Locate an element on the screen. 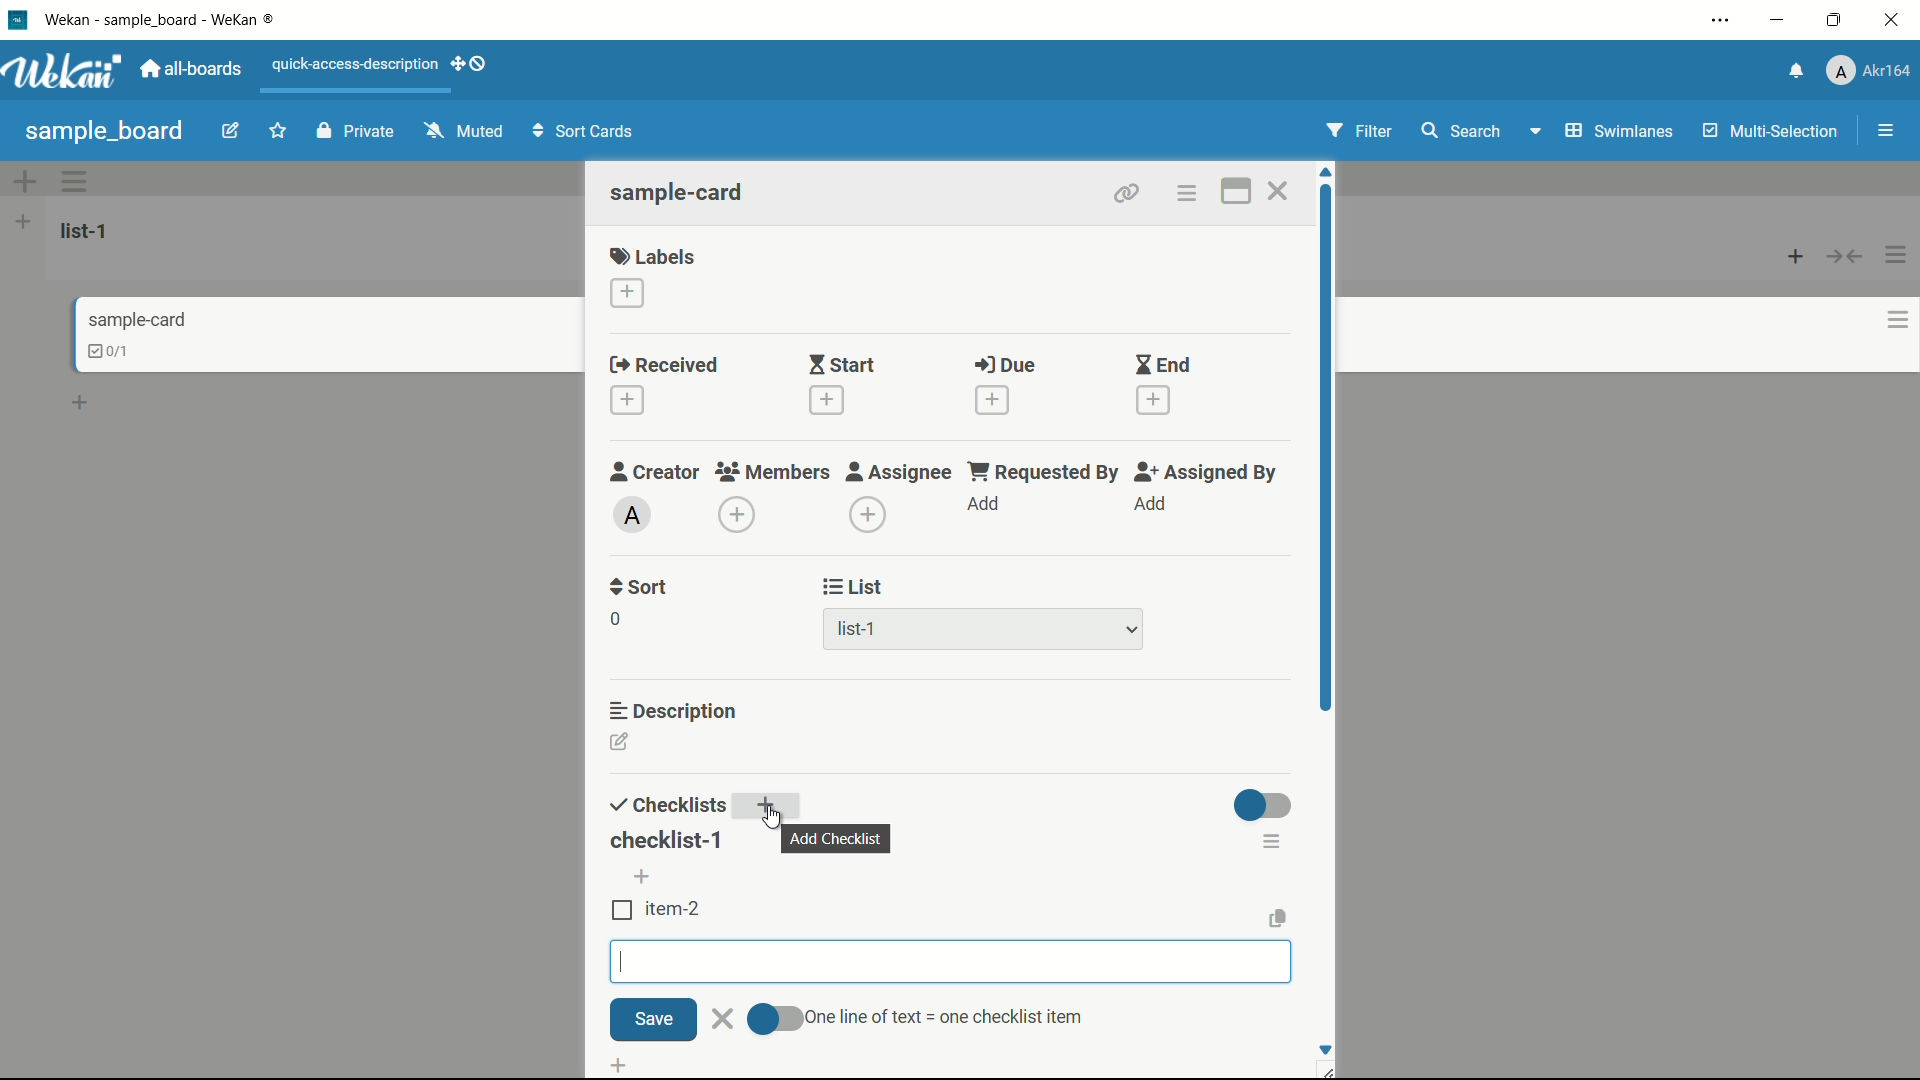 The height and width of the screenshot is (1080, 1920). labels is located at coordinates (653, 255).